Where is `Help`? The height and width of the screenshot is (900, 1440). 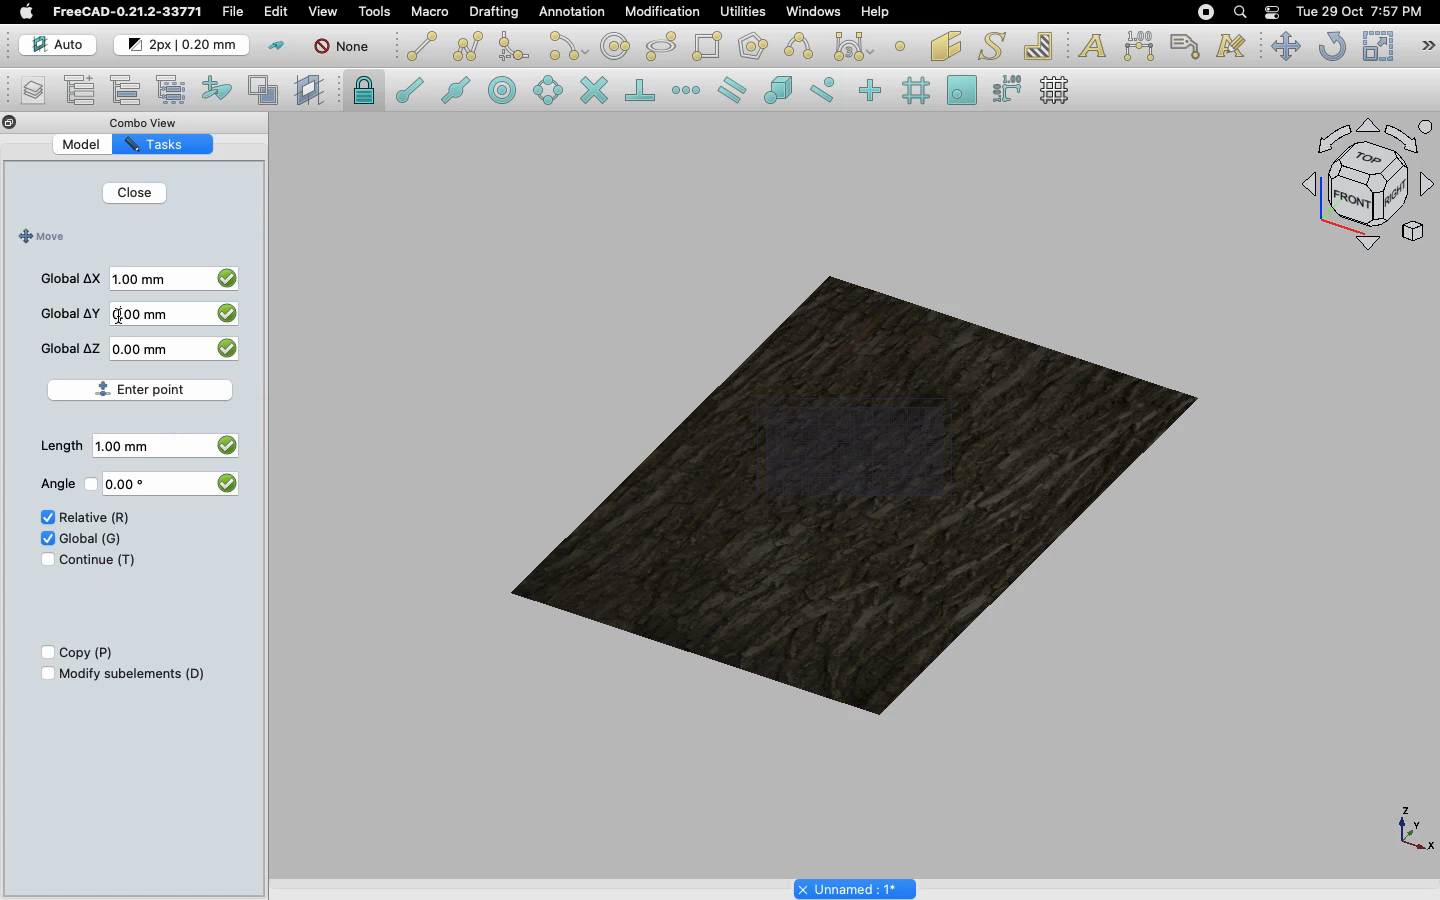 Help is located at coordinates (875, 11).